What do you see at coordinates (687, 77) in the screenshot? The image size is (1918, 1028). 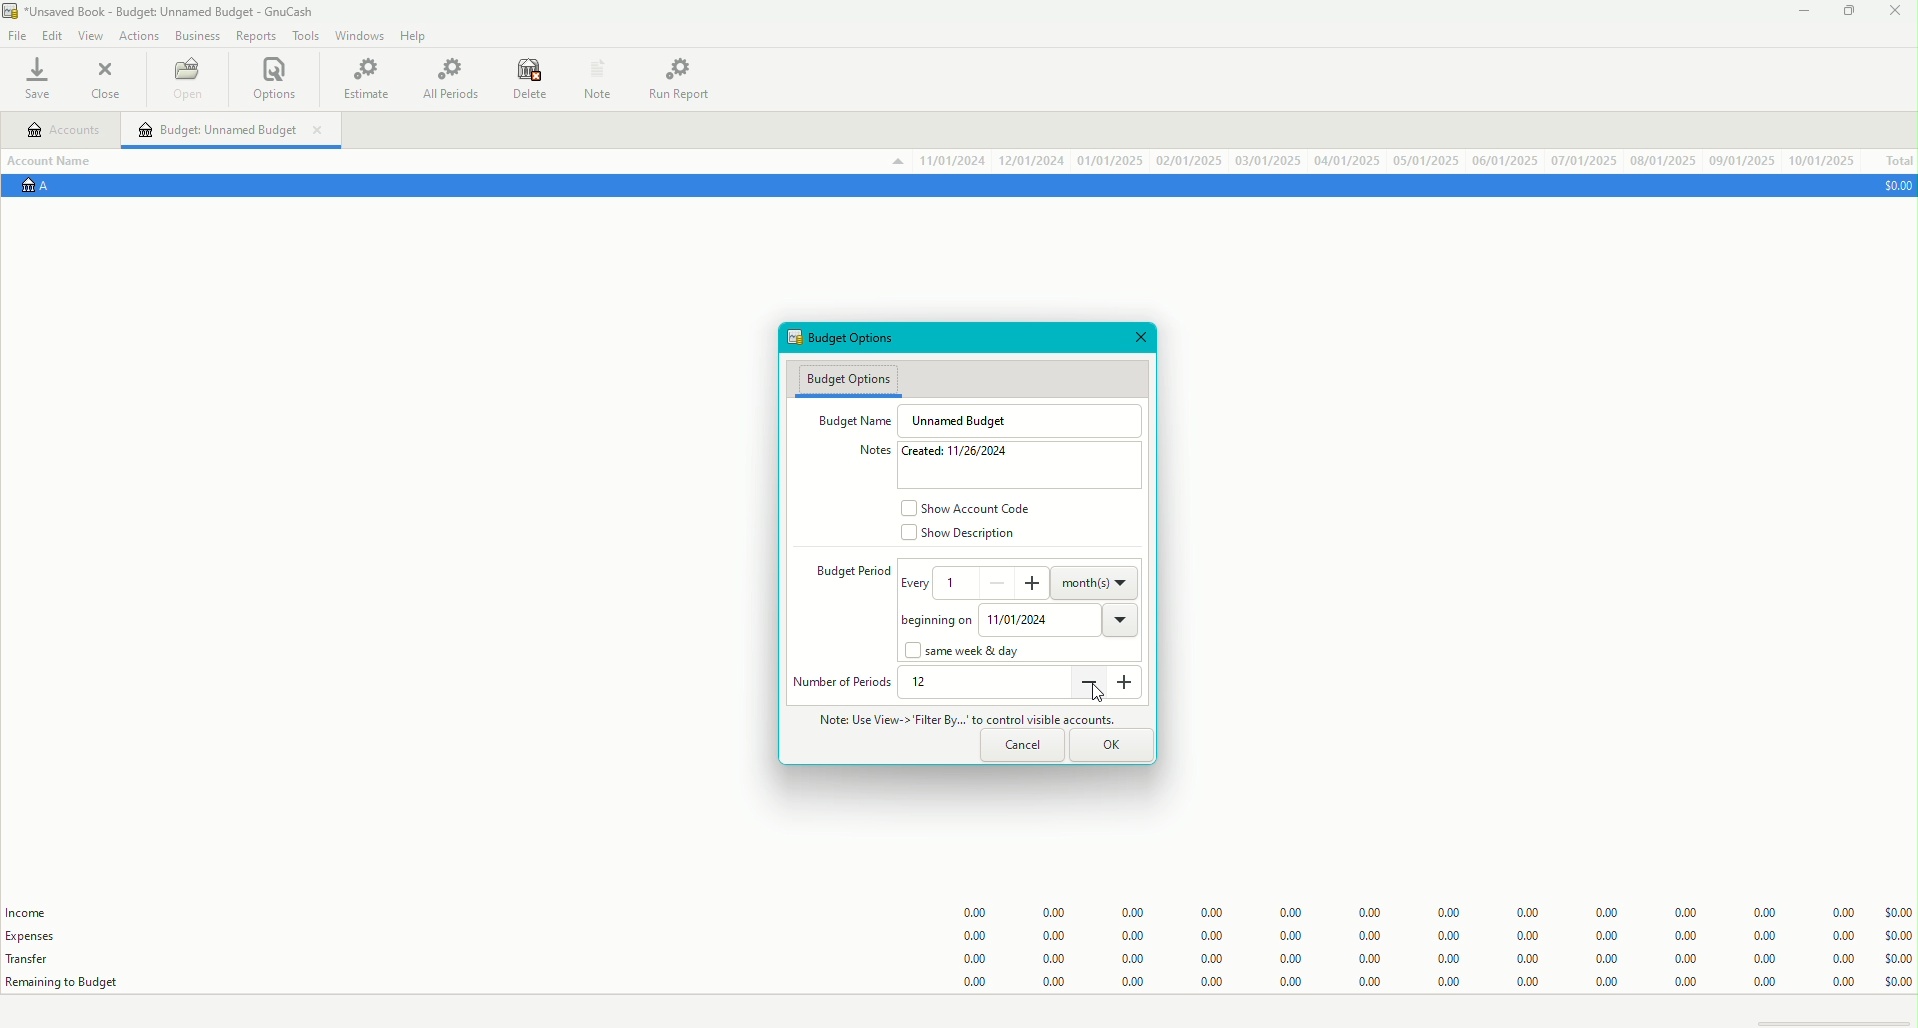 I see `Run Report` at bounding box center [687, 77].